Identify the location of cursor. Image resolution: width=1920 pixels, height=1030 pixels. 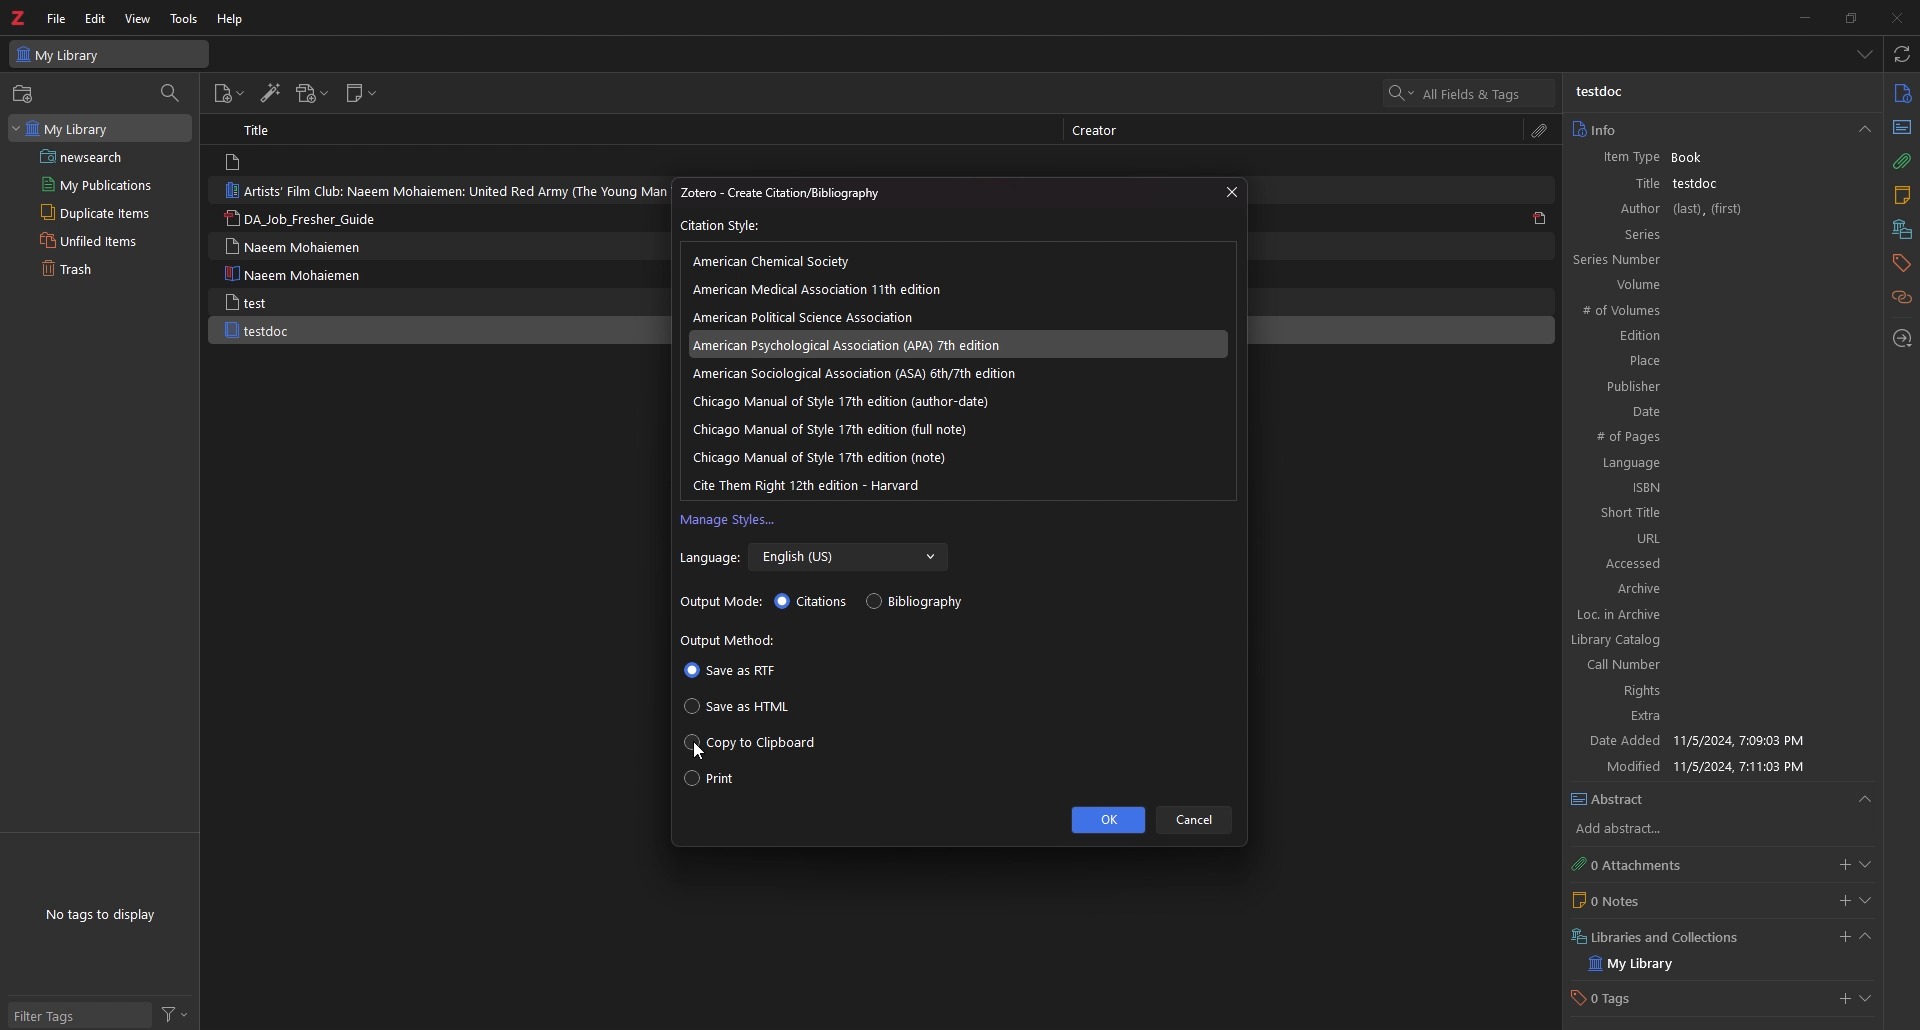
(700, 754).